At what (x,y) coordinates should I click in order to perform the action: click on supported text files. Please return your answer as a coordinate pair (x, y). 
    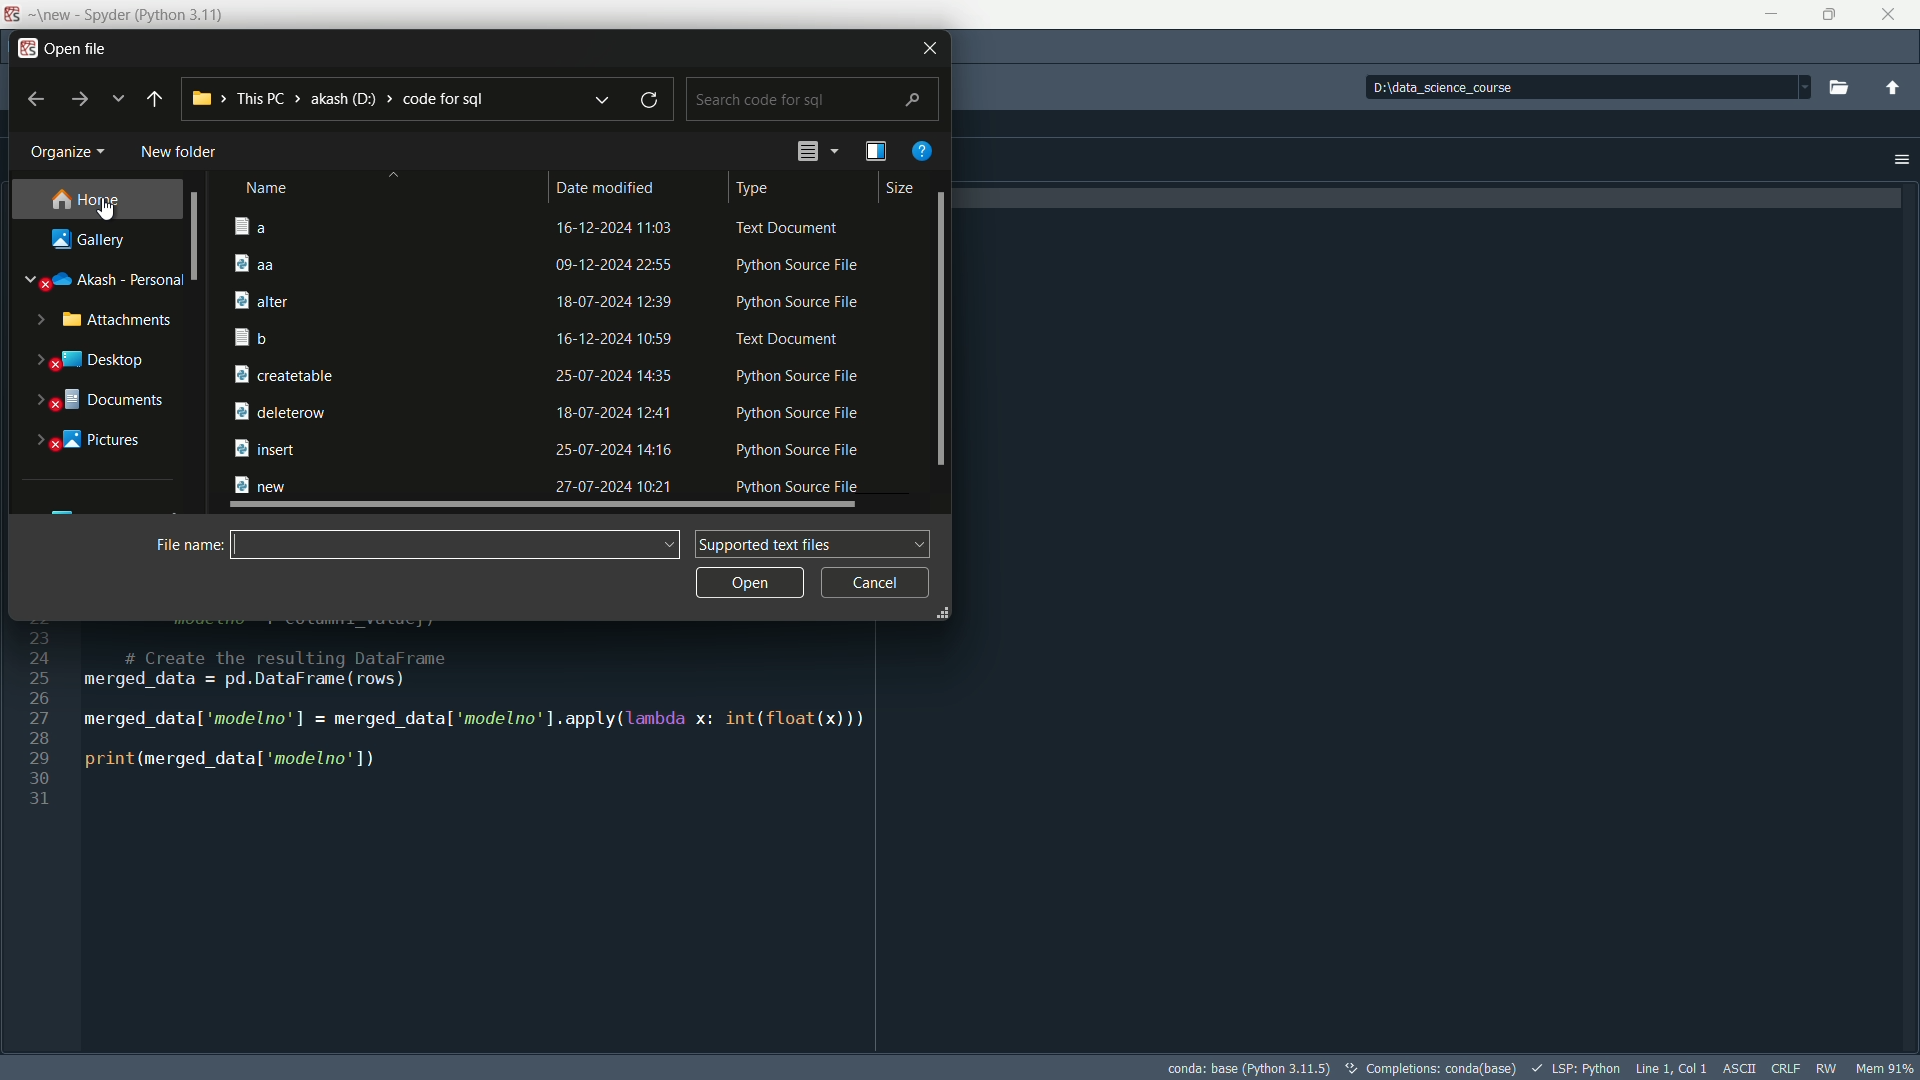
    Looking at the image, I should click on (815, 543).